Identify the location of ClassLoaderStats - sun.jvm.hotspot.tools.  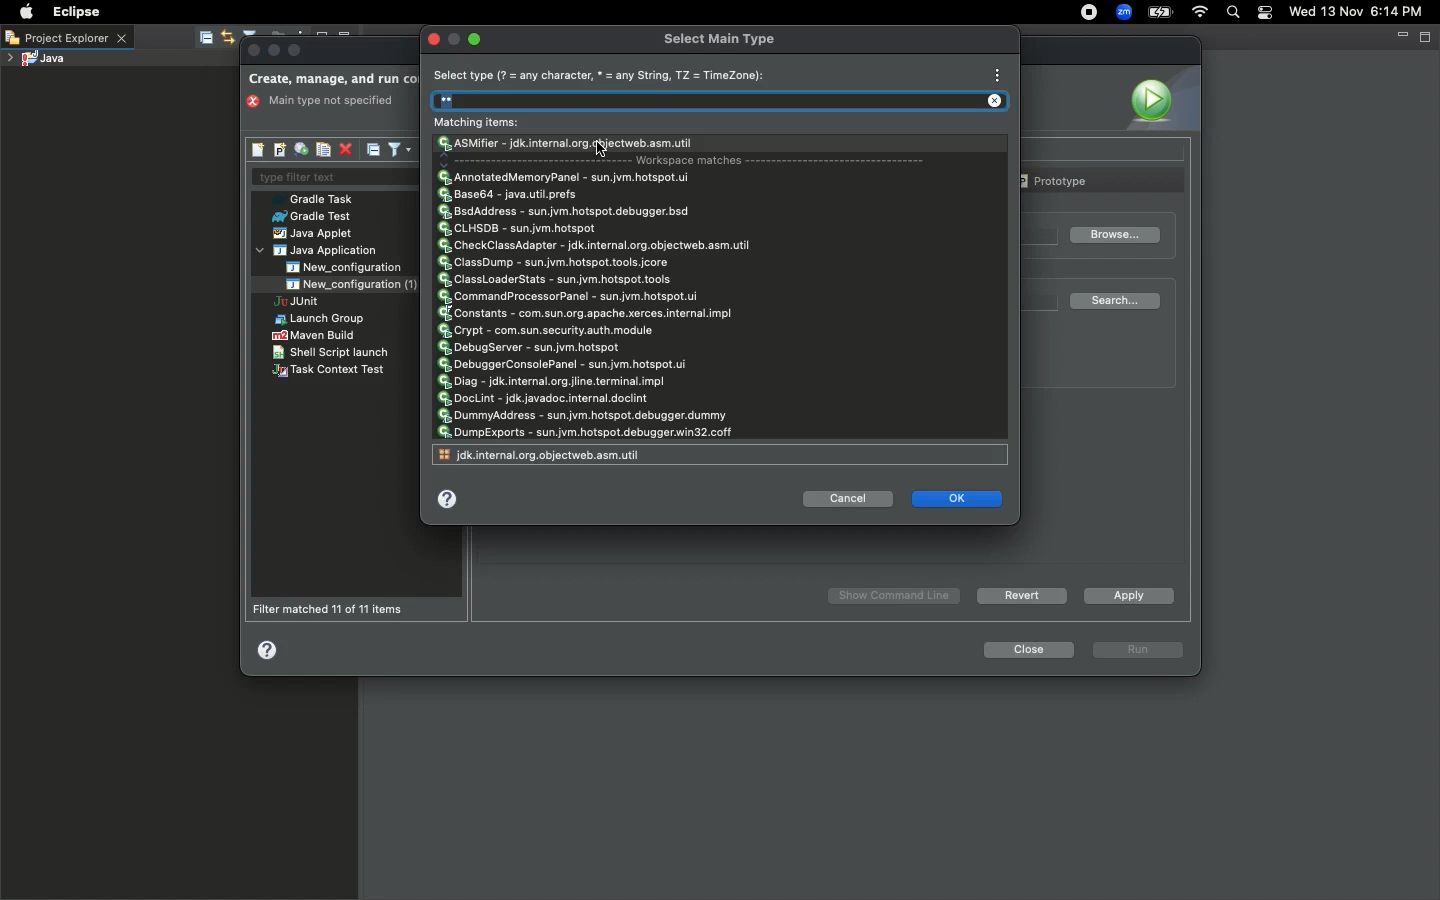
(557, 279).